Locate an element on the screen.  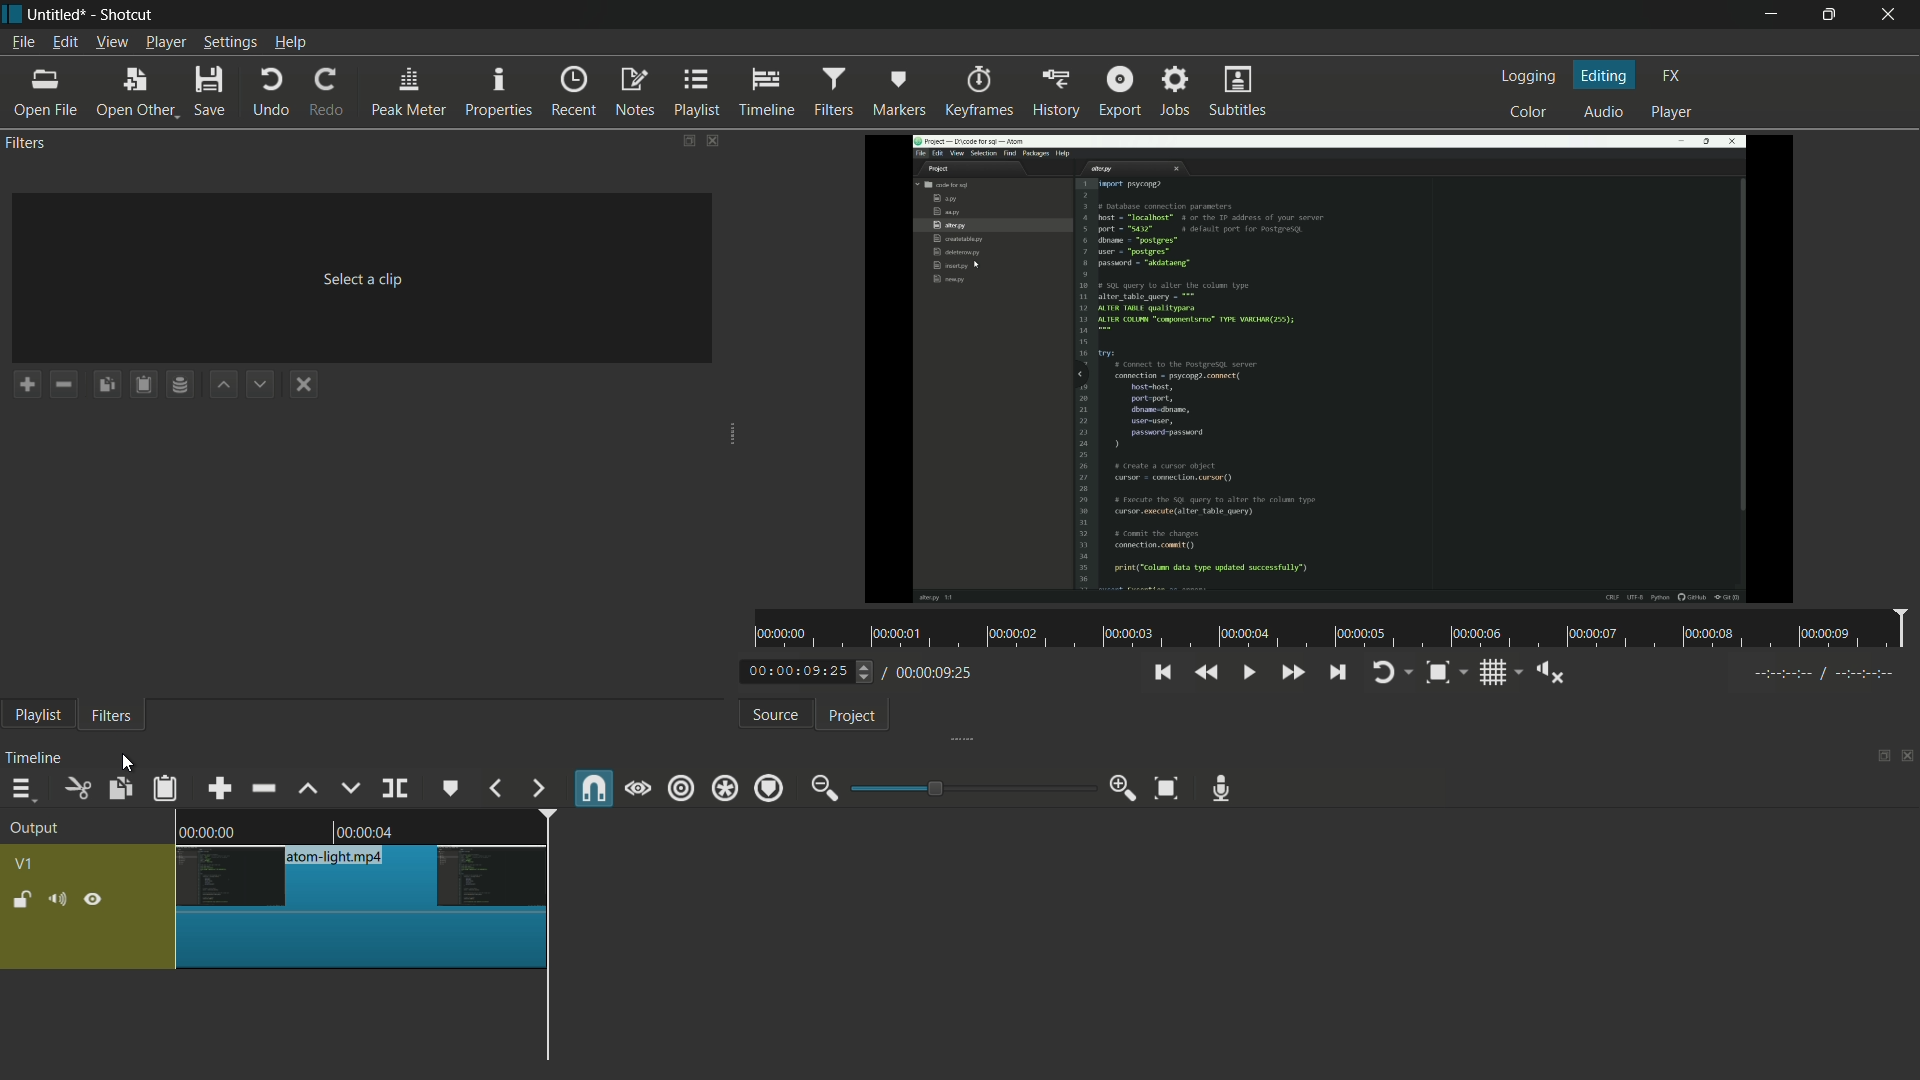
redo is located at coordinates (331, 93).